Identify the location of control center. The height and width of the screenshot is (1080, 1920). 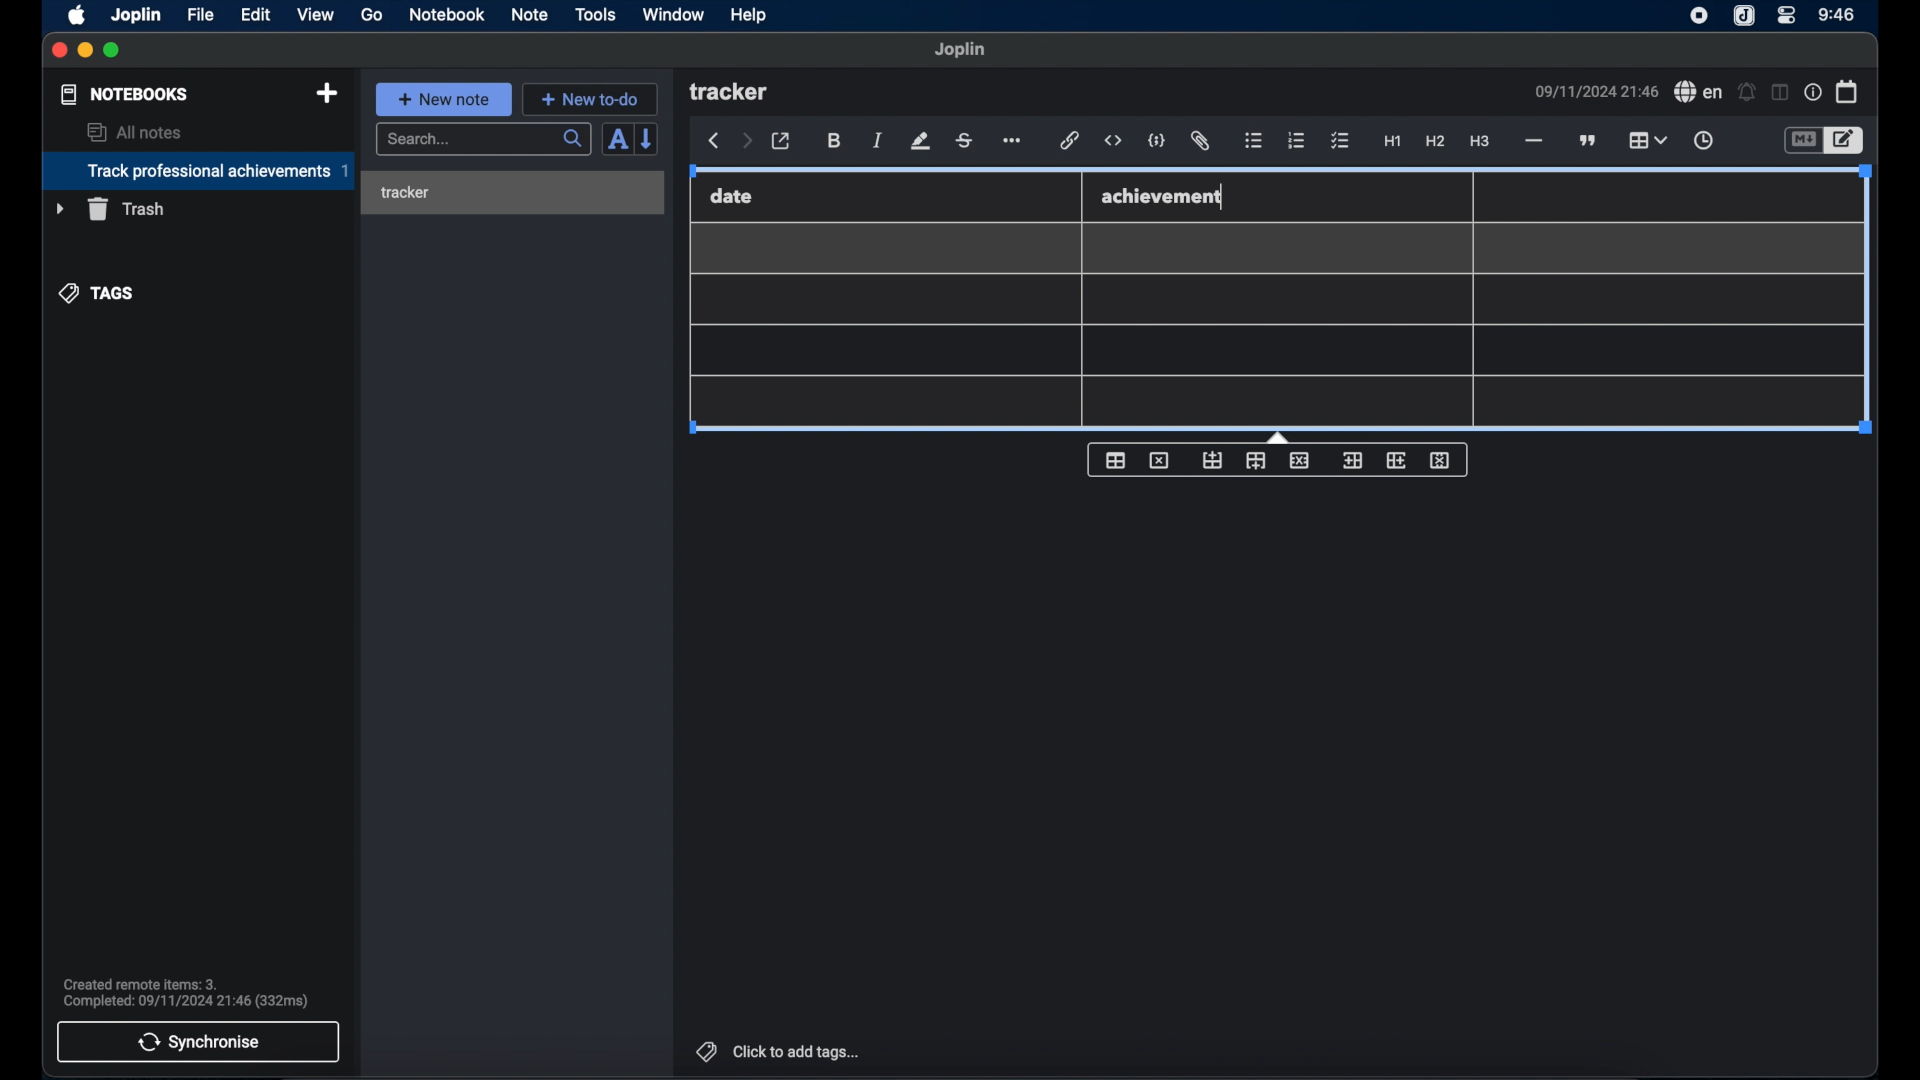
(1787, 16).